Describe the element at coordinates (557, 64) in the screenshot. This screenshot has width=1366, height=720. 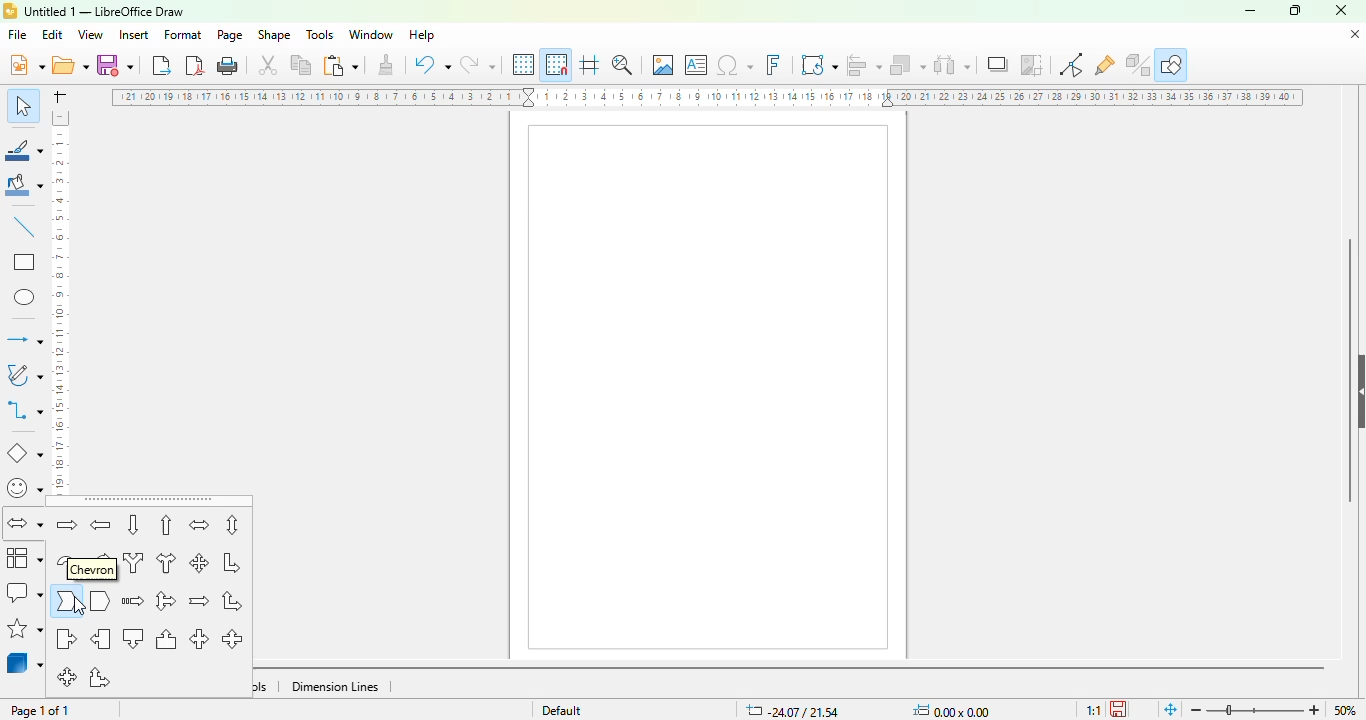
I see `snap to grid` at that location.